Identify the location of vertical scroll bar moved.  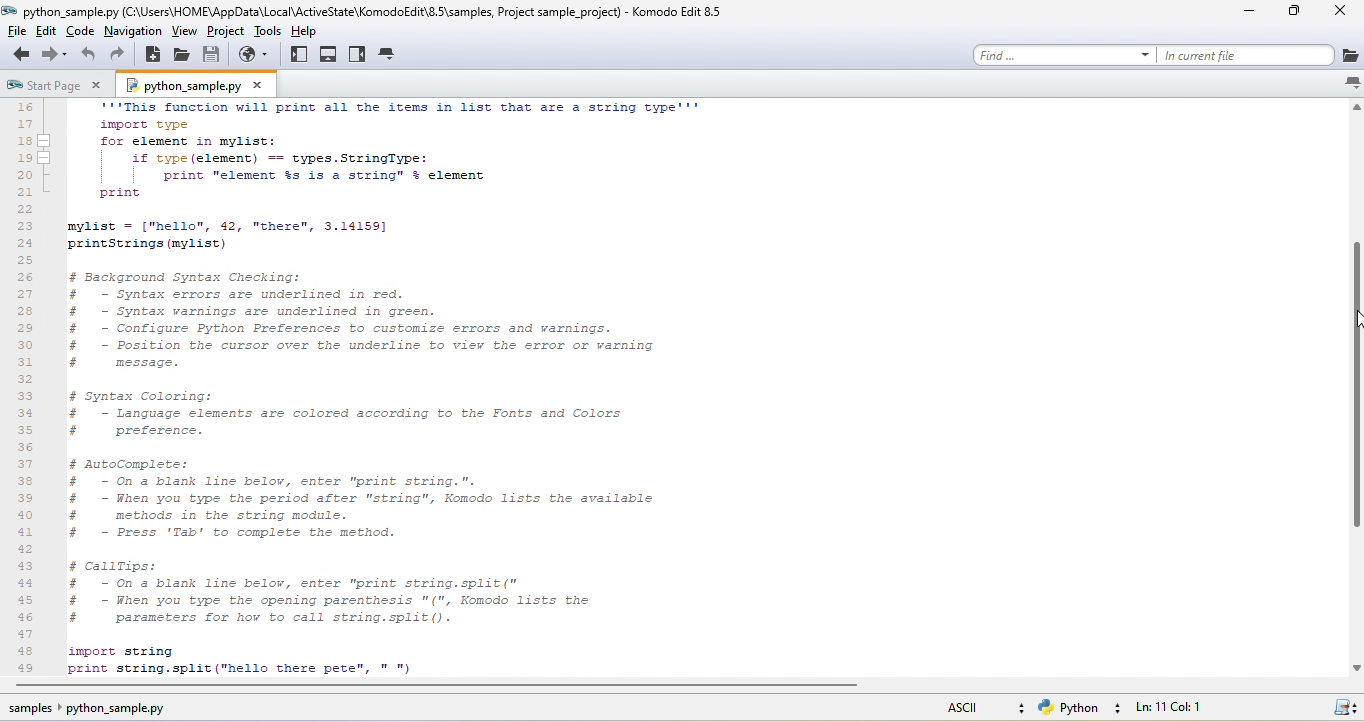
(1355, 391).